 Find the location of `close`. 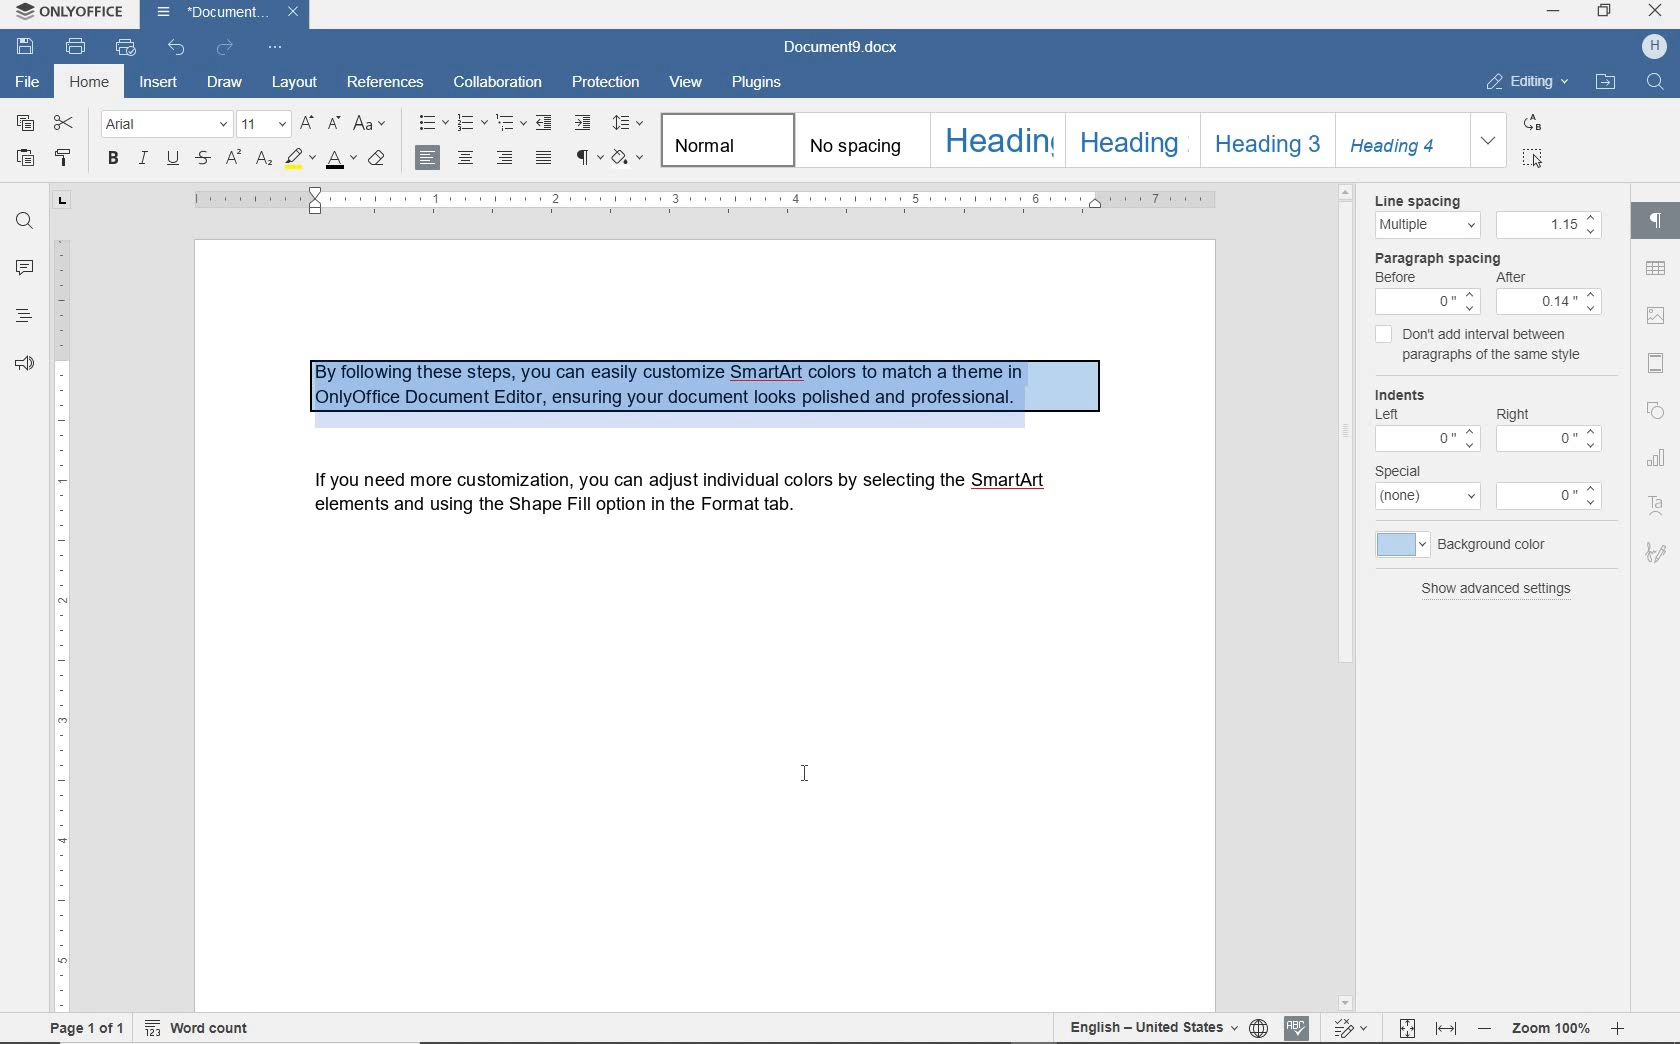

close is located at coordinates (294, 14).